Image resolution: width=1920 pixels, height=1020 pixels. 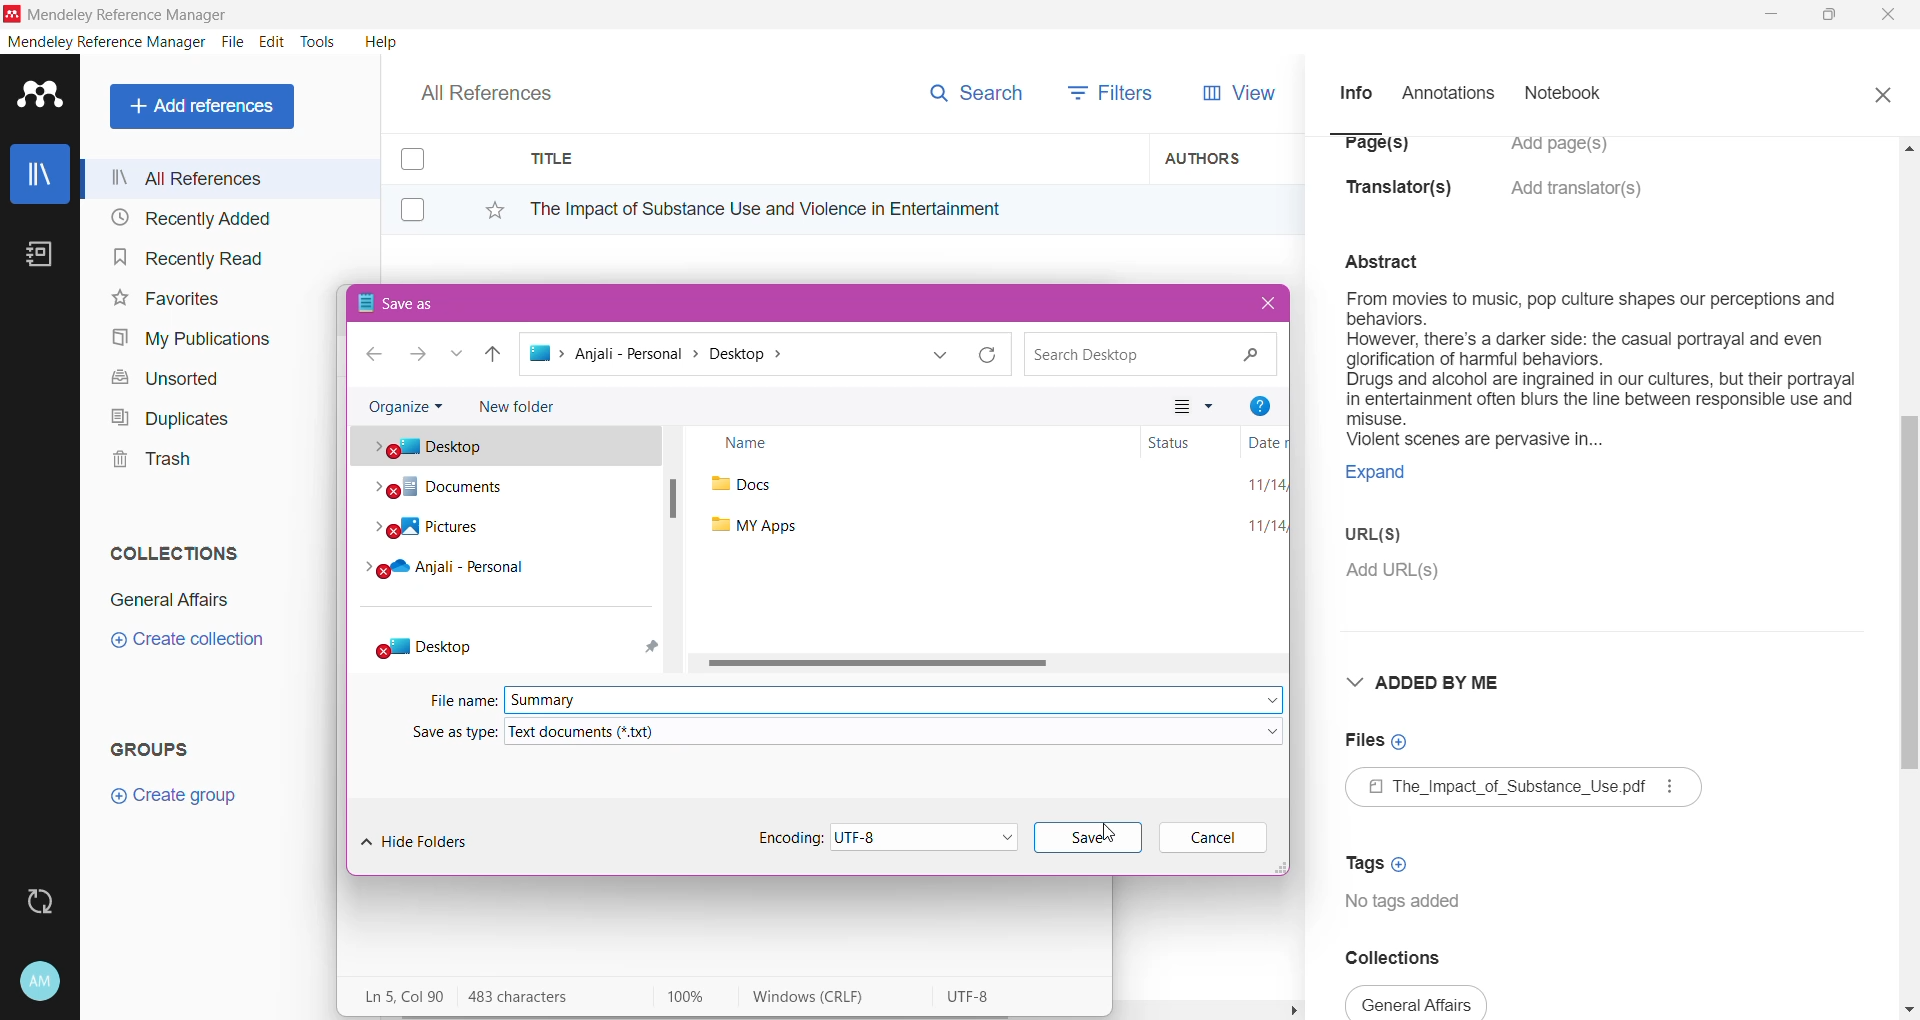 What do you see at coordinates (1908, 576) in the screenshot?
I see `Vertical Scroll Bar` at bounding box center [1908, 576].